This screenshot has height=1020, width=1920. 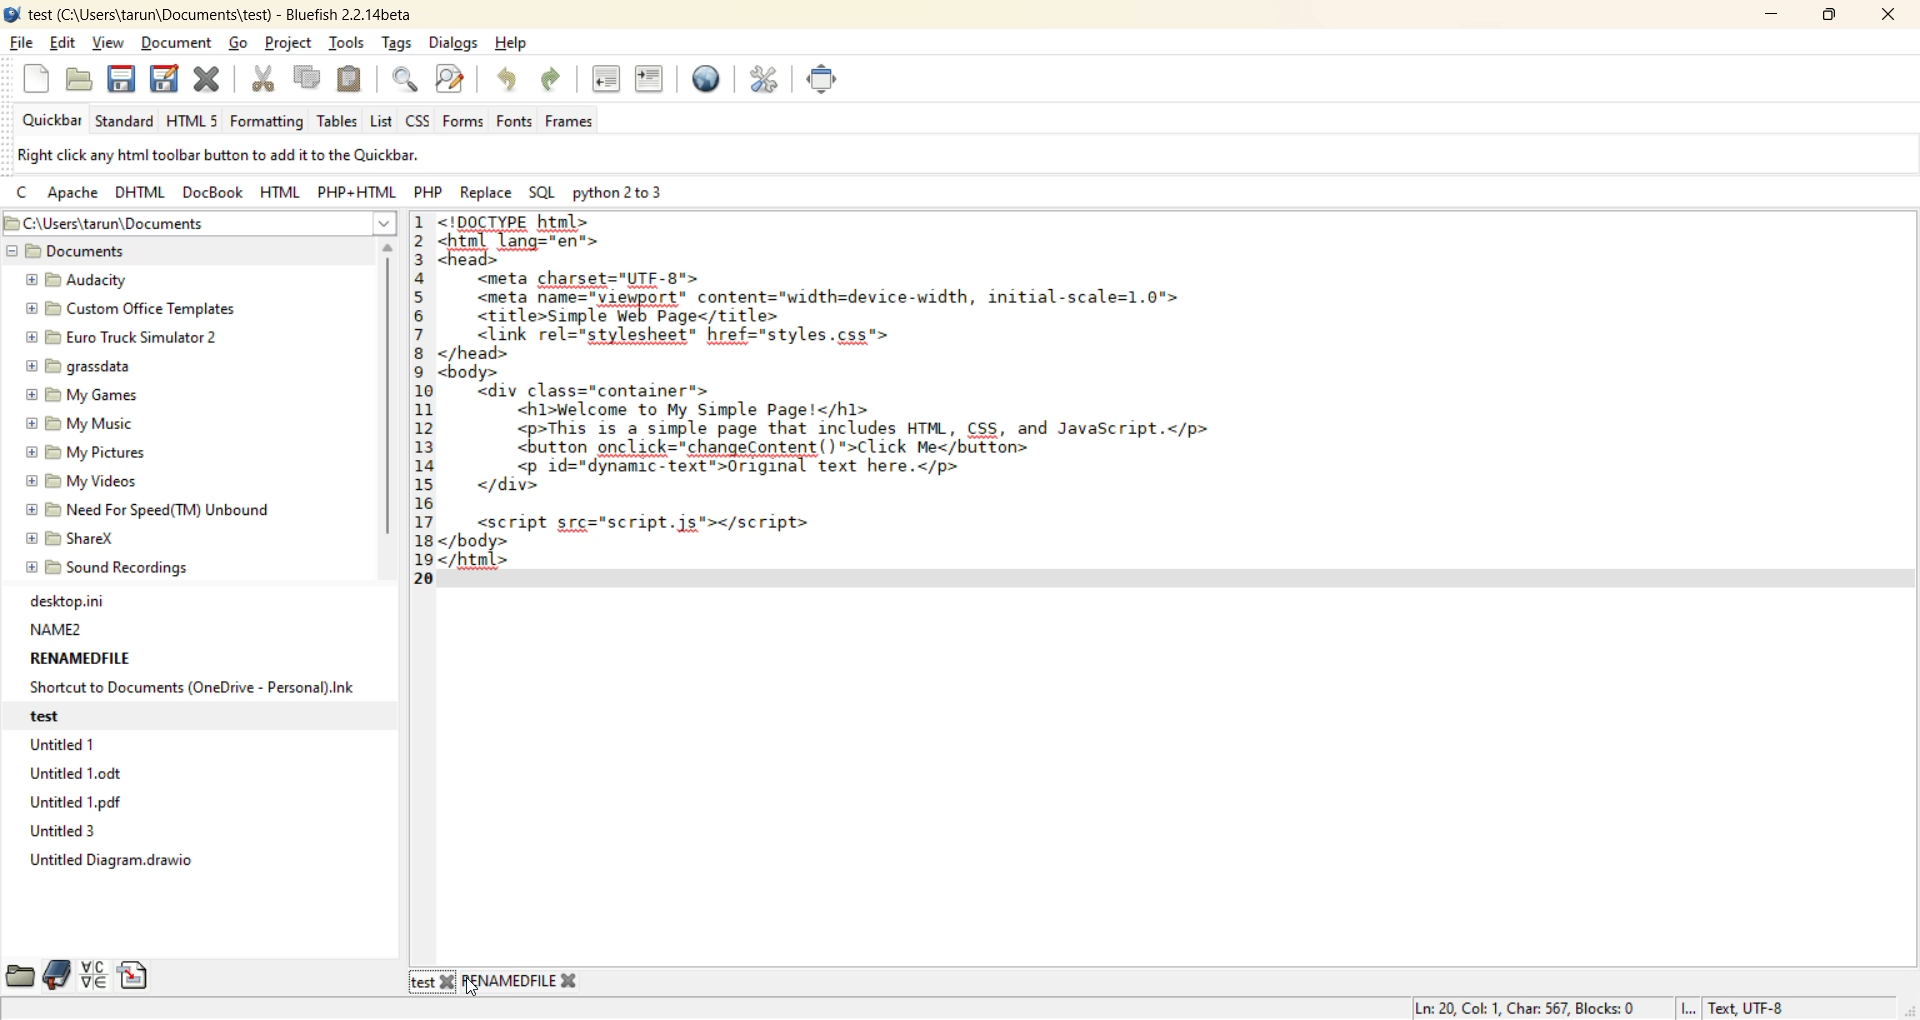 I want to click on fonts, so click(x=517, y=122).